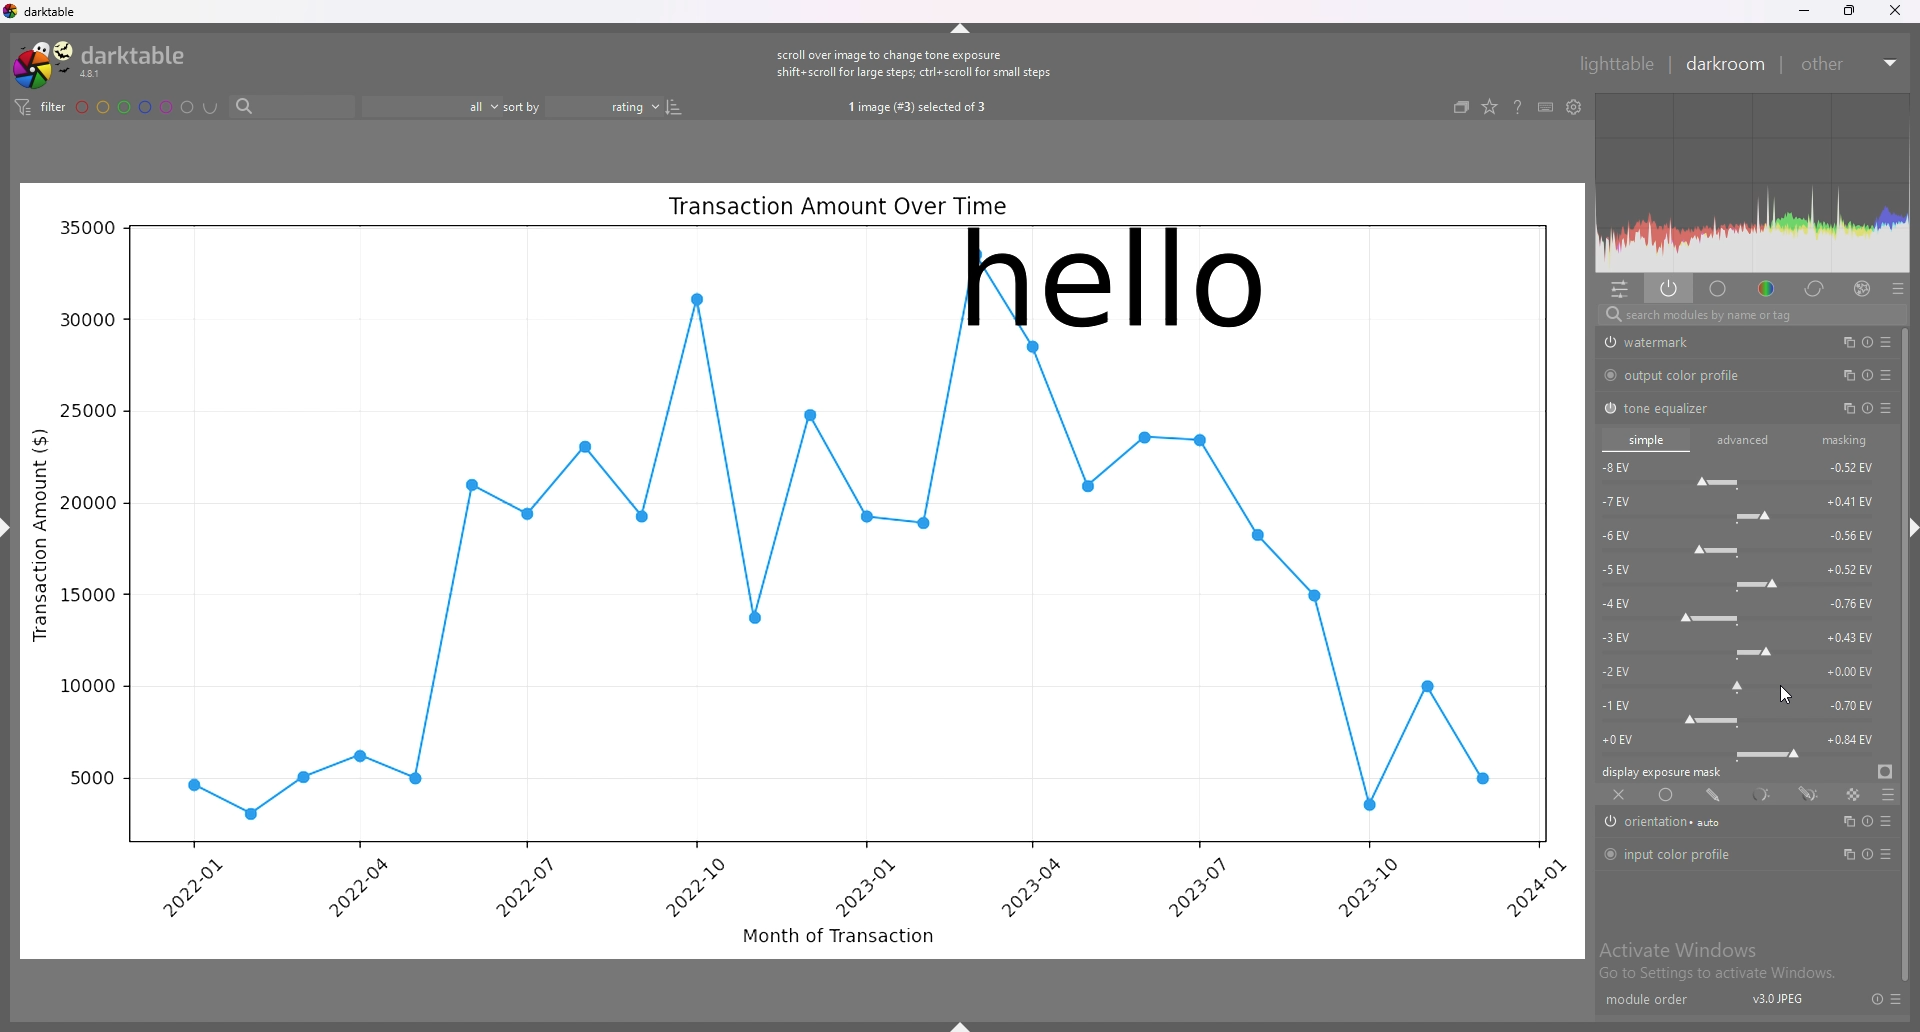 Image resolution: width=1920 pixels, height=1032 pixels. What do you see at coordinates (1742, 609) in the screenshot?
I see `-4 EV force` at bounding box center [1742, 609].